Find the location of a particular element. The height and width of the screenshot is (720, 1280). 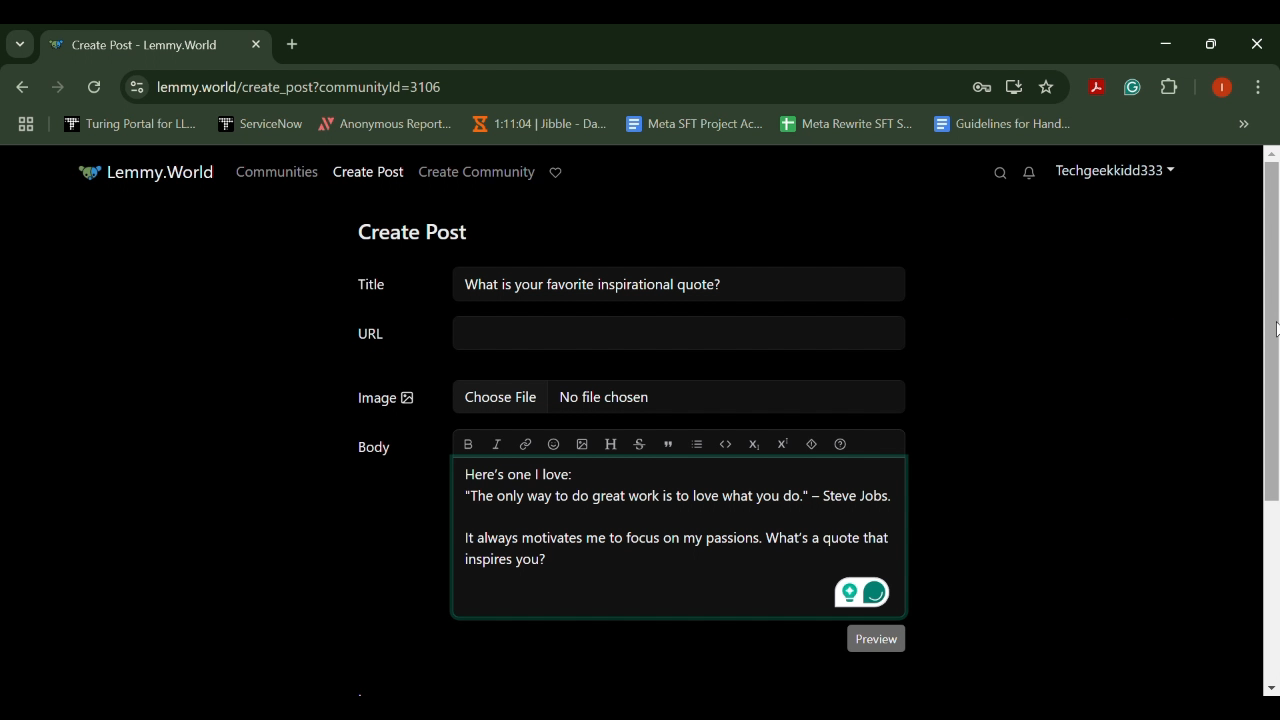

Donate to Lemmy is located at coordinates (556, 173).